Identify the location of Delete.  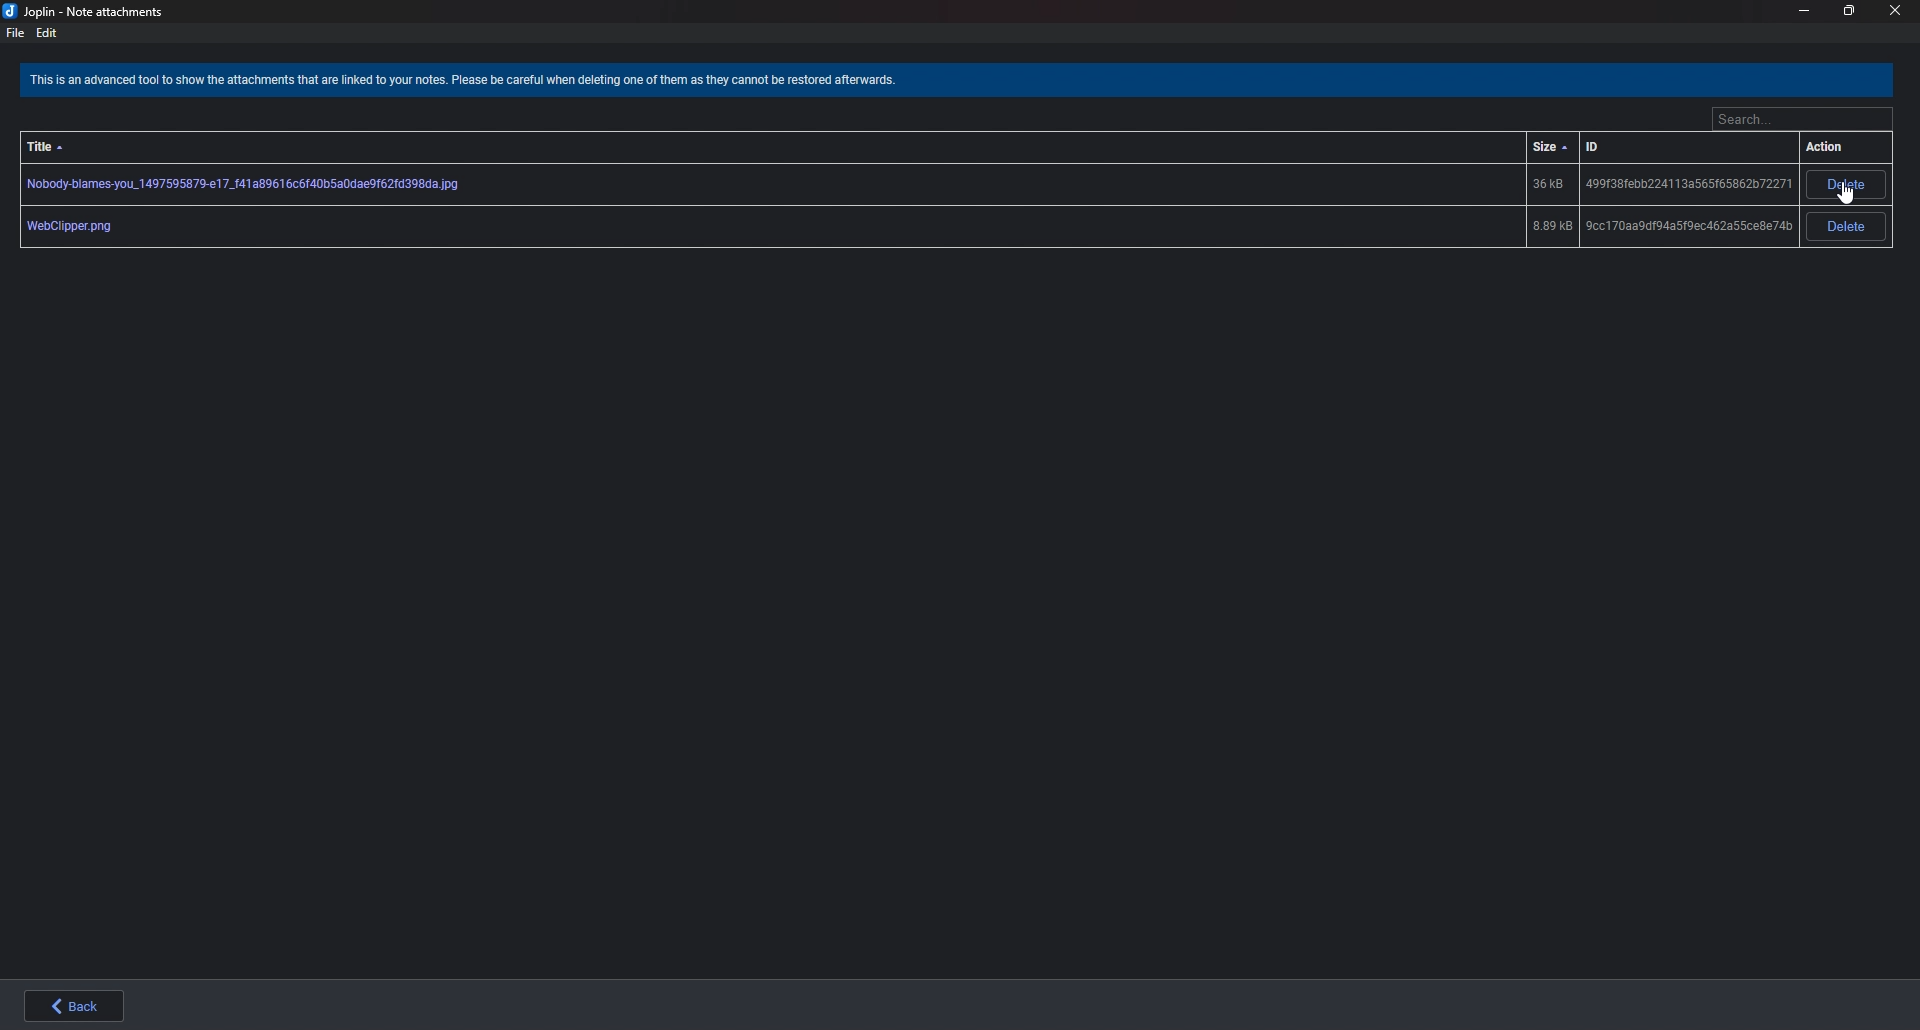
(1848, 226).